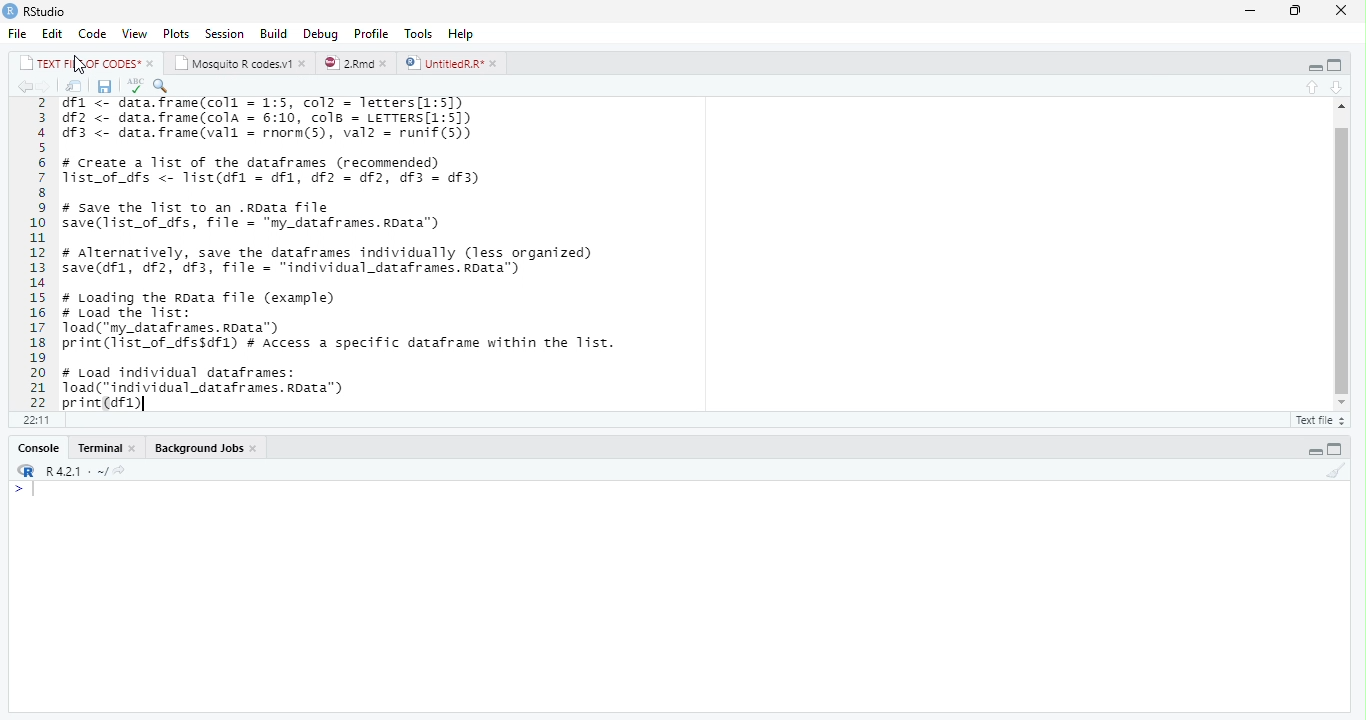 The height and width of the screenshot is (720, 1366). I want to click on 2.Rmd, so click(355, 63).